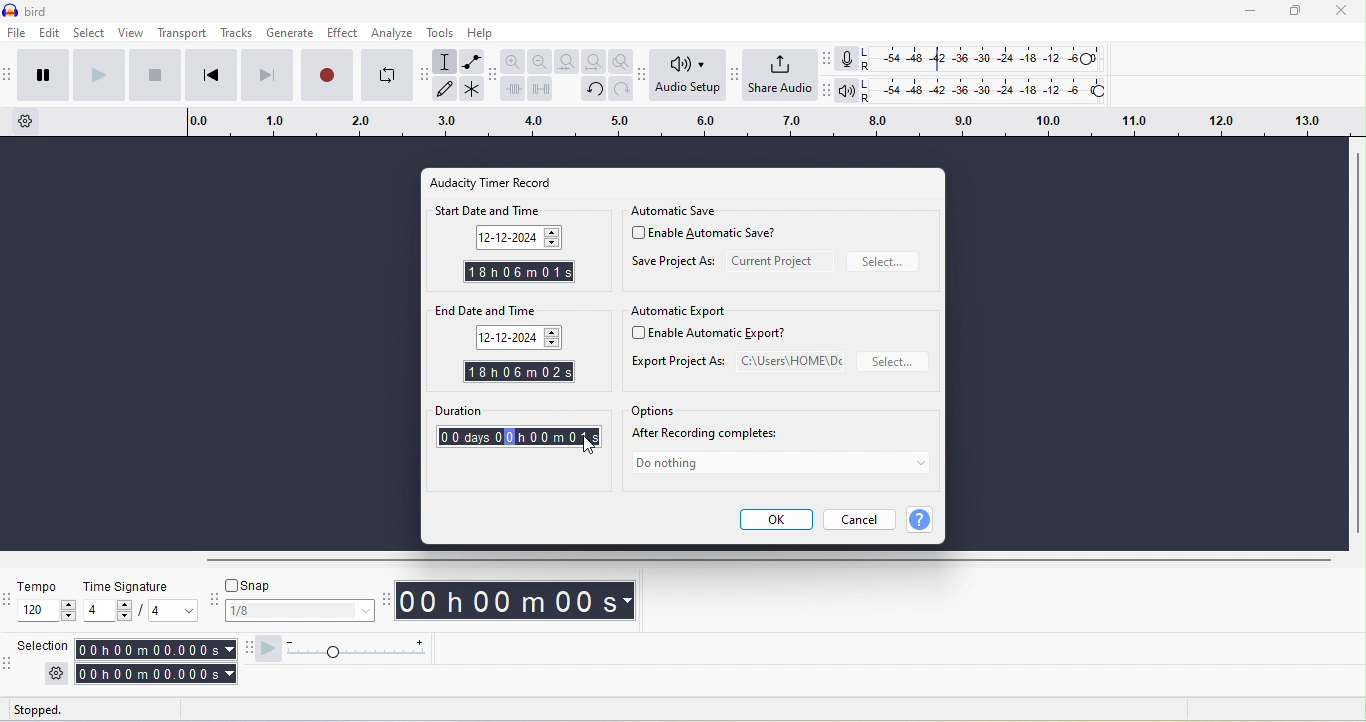 The image size is (1366, 722). What do you see at coordinates (513, 90) in the screenshot?
I see `trim audio outside selection` at bounding box center [513, 90].